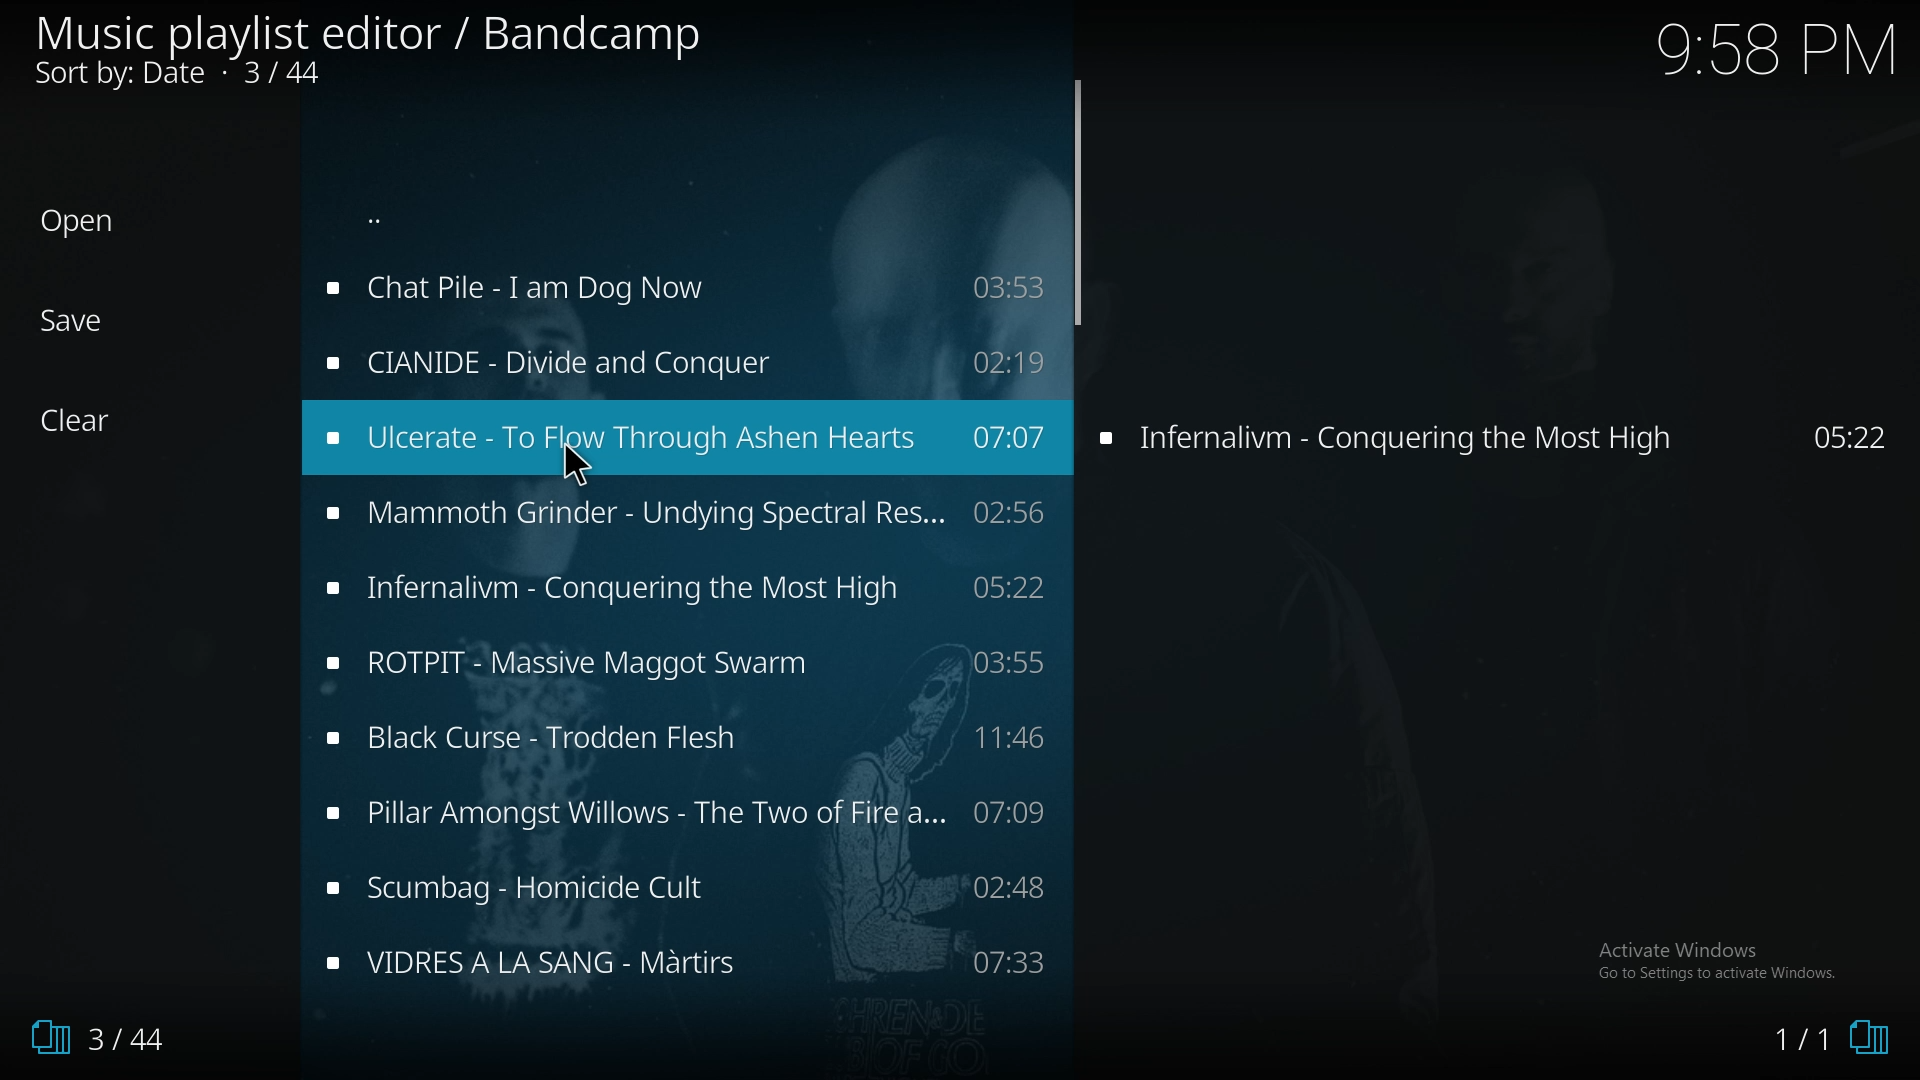 Image resolution: width=1920 pixels, height=1080 pixels. I want to click on music, so click(682, 663).